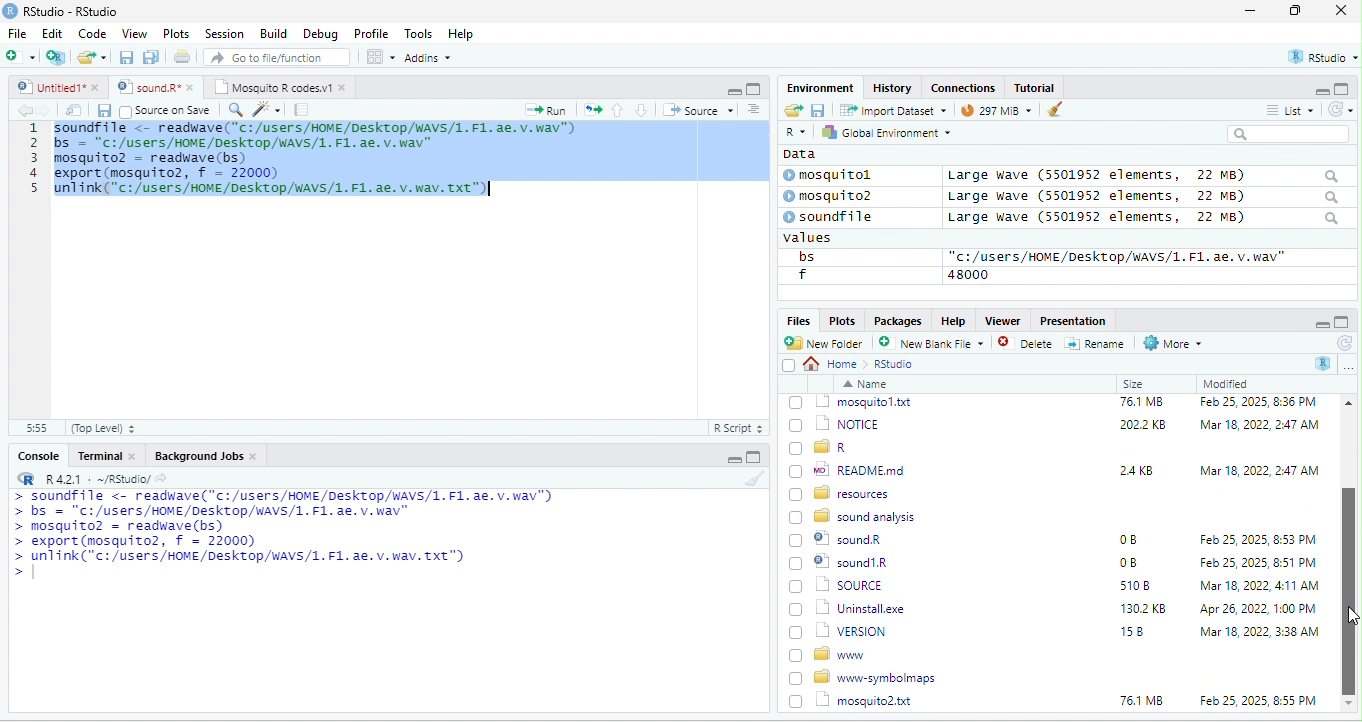  What do you see at coordinates (1349, 554) in the screenshot?
I see `scroll bar` at bounding box center [1349, 554].